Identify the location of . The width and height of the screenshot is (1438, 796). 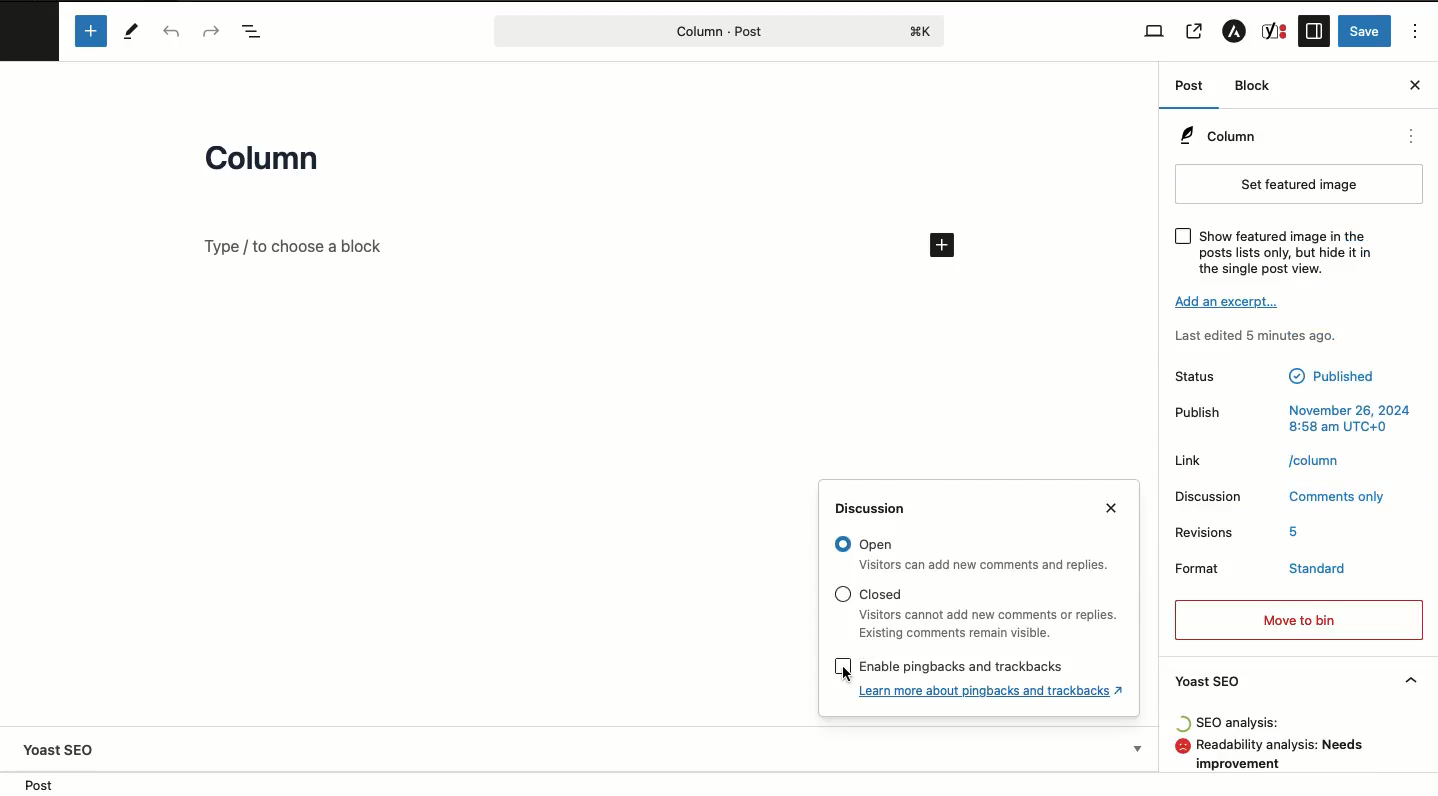
(876, 545).